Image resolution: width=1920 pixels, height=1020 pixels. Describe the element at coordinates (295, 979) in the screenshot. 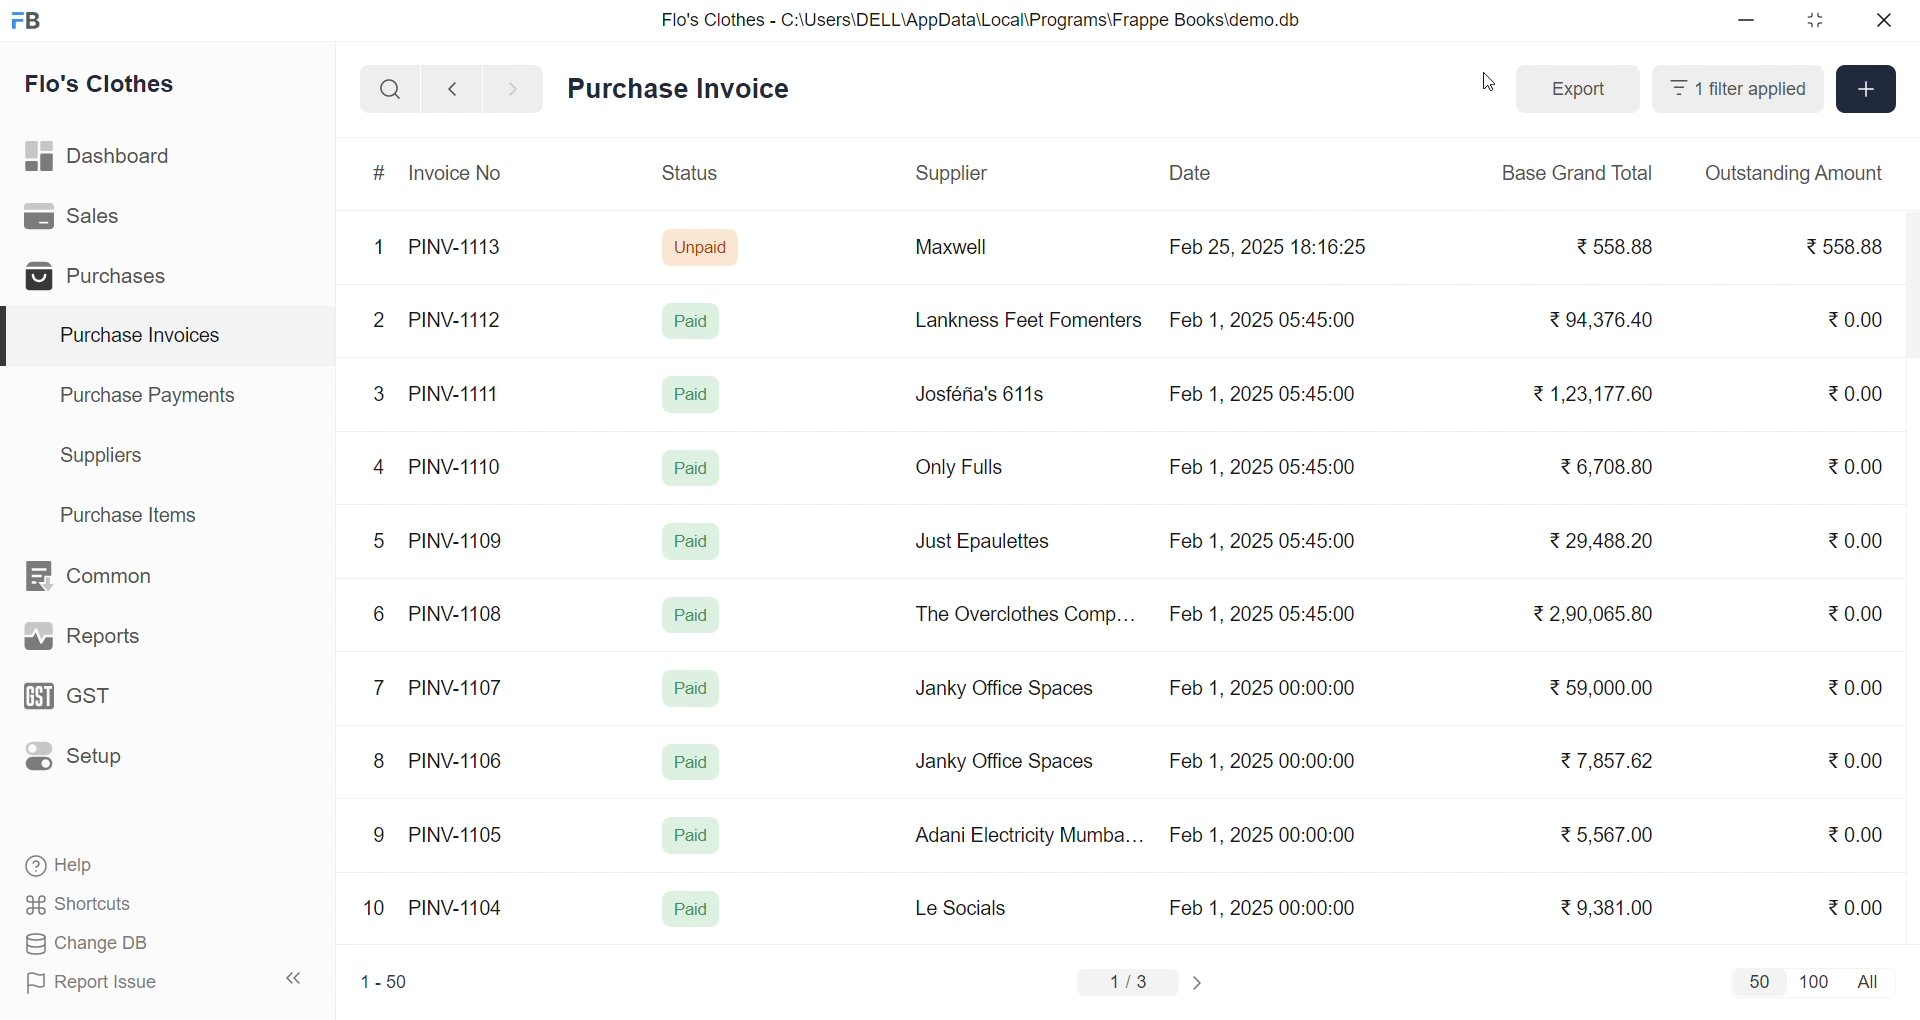

I see `collapse sidebar` at that location.